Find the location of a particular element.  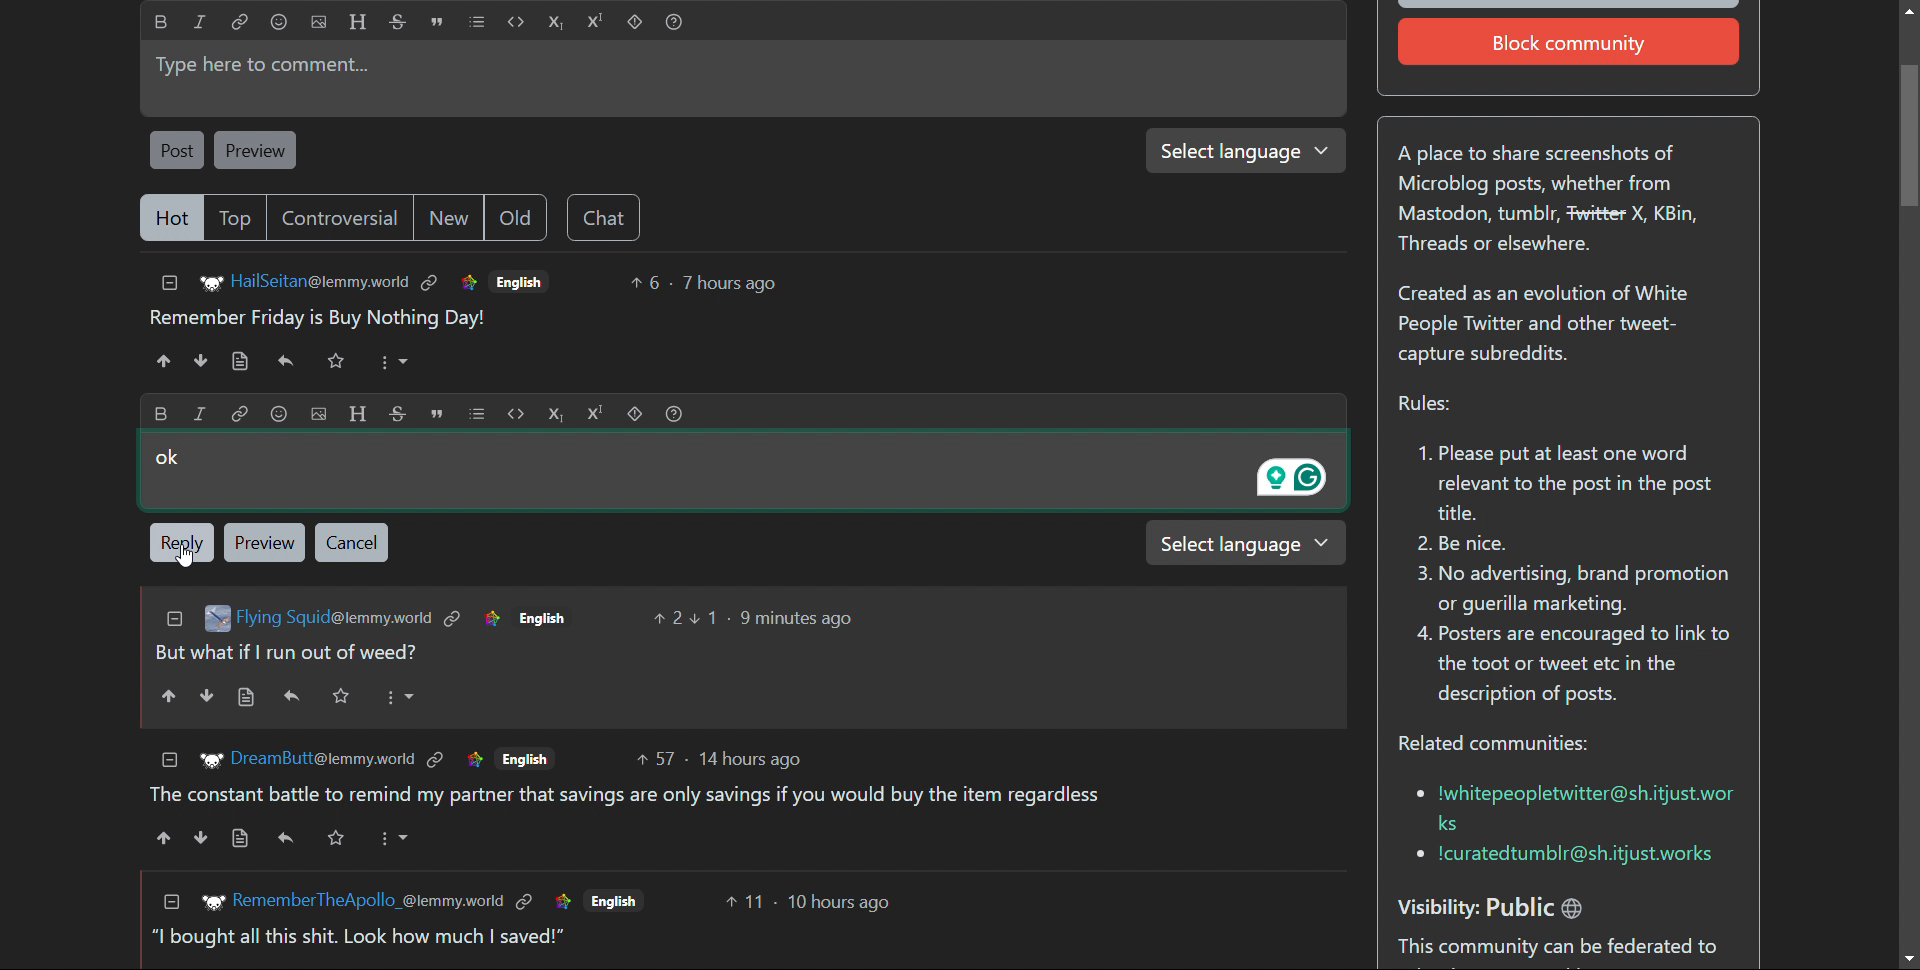

Bold is located at coordinates (162, 412).